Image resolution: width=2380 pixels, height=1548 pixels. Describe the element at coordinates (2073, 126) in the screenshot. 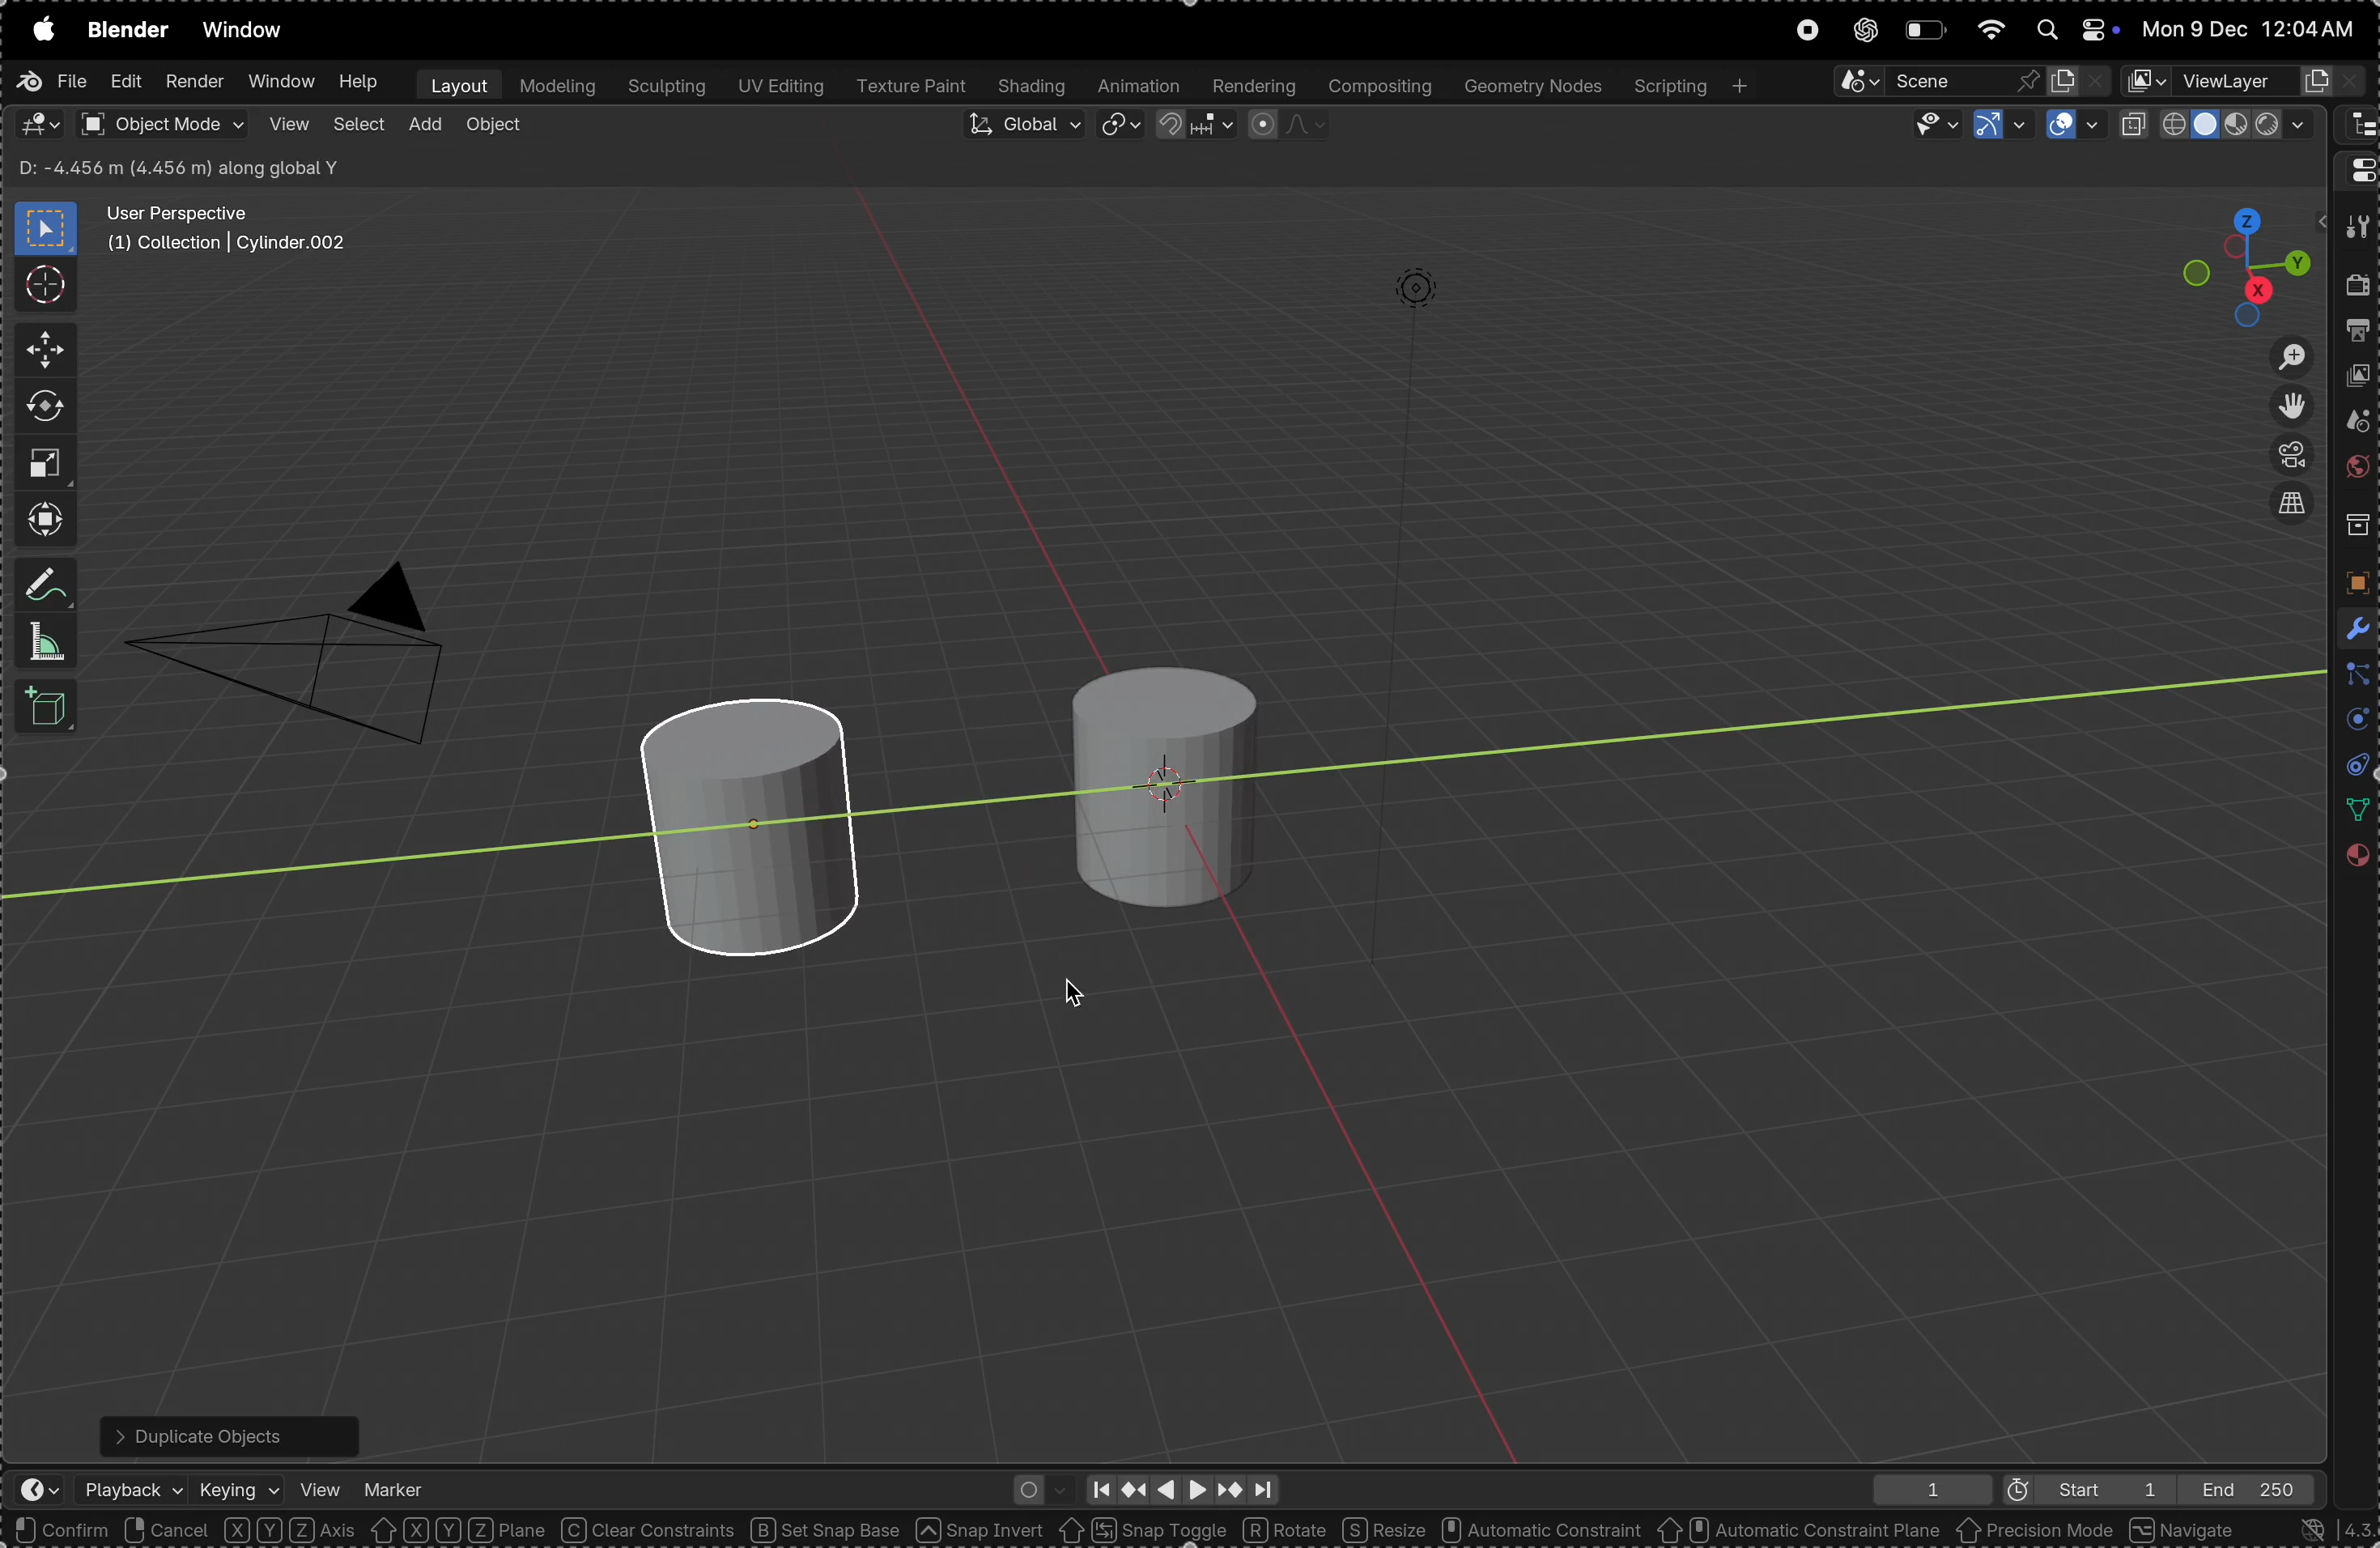

I see `show overlays` at that location.